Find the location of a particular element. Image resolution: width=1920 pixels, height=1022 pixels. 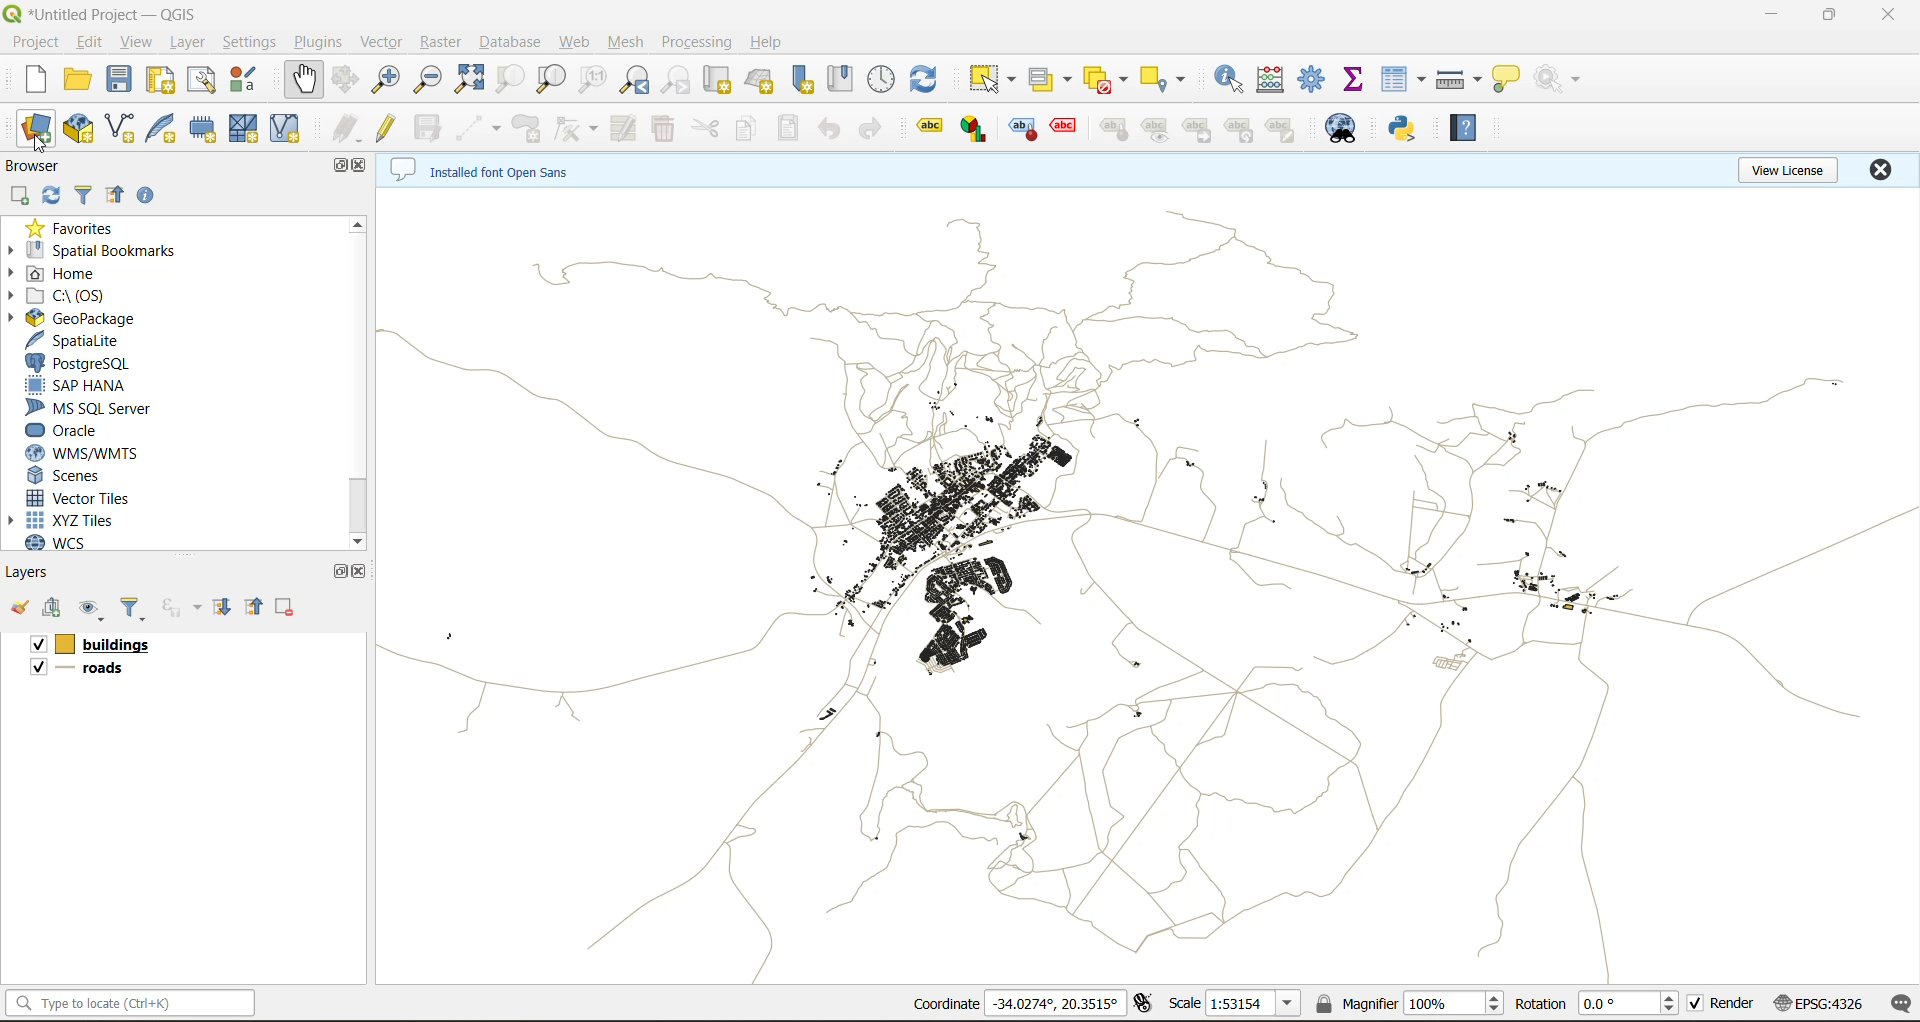

expand all is located at coordinates (222, 607).